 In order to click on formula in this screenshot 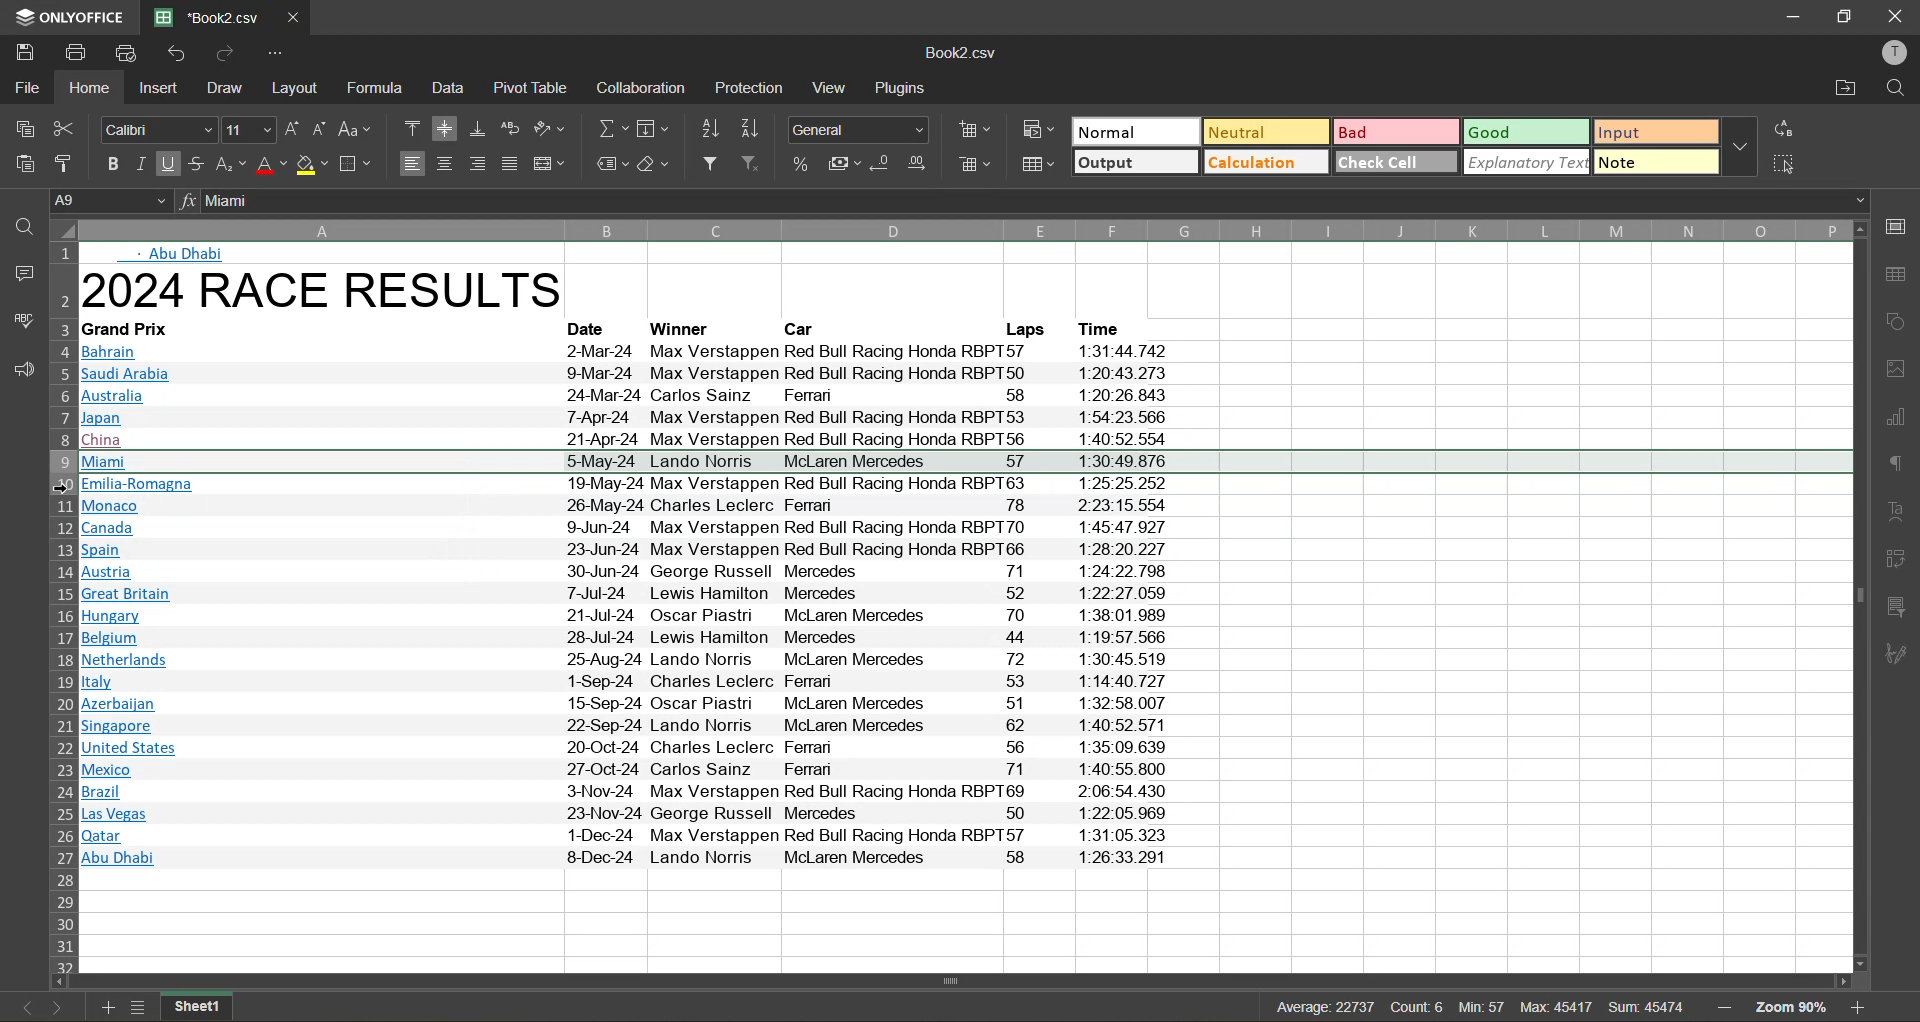, I will do `click(373, 91)`.